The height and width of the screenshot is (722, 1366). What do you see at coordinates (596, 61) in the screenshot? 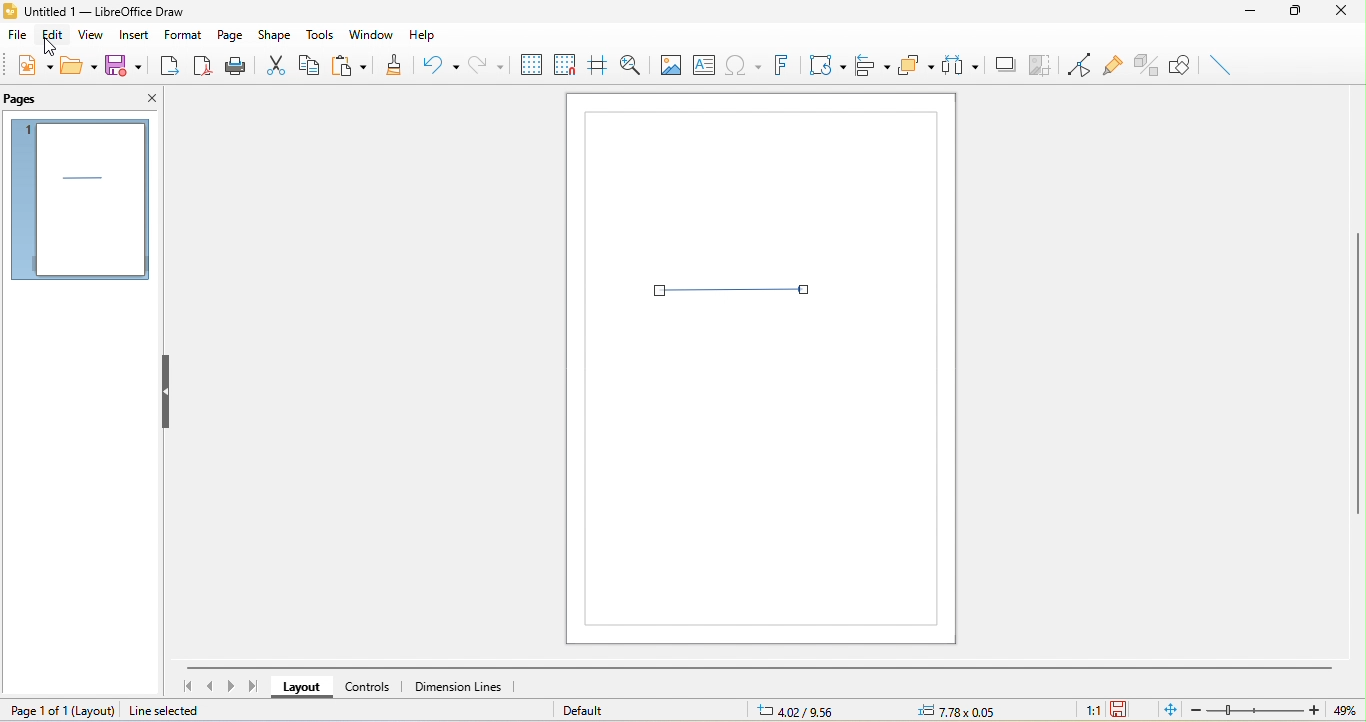
I see `helping while moving` at bounding box center [596, 61].